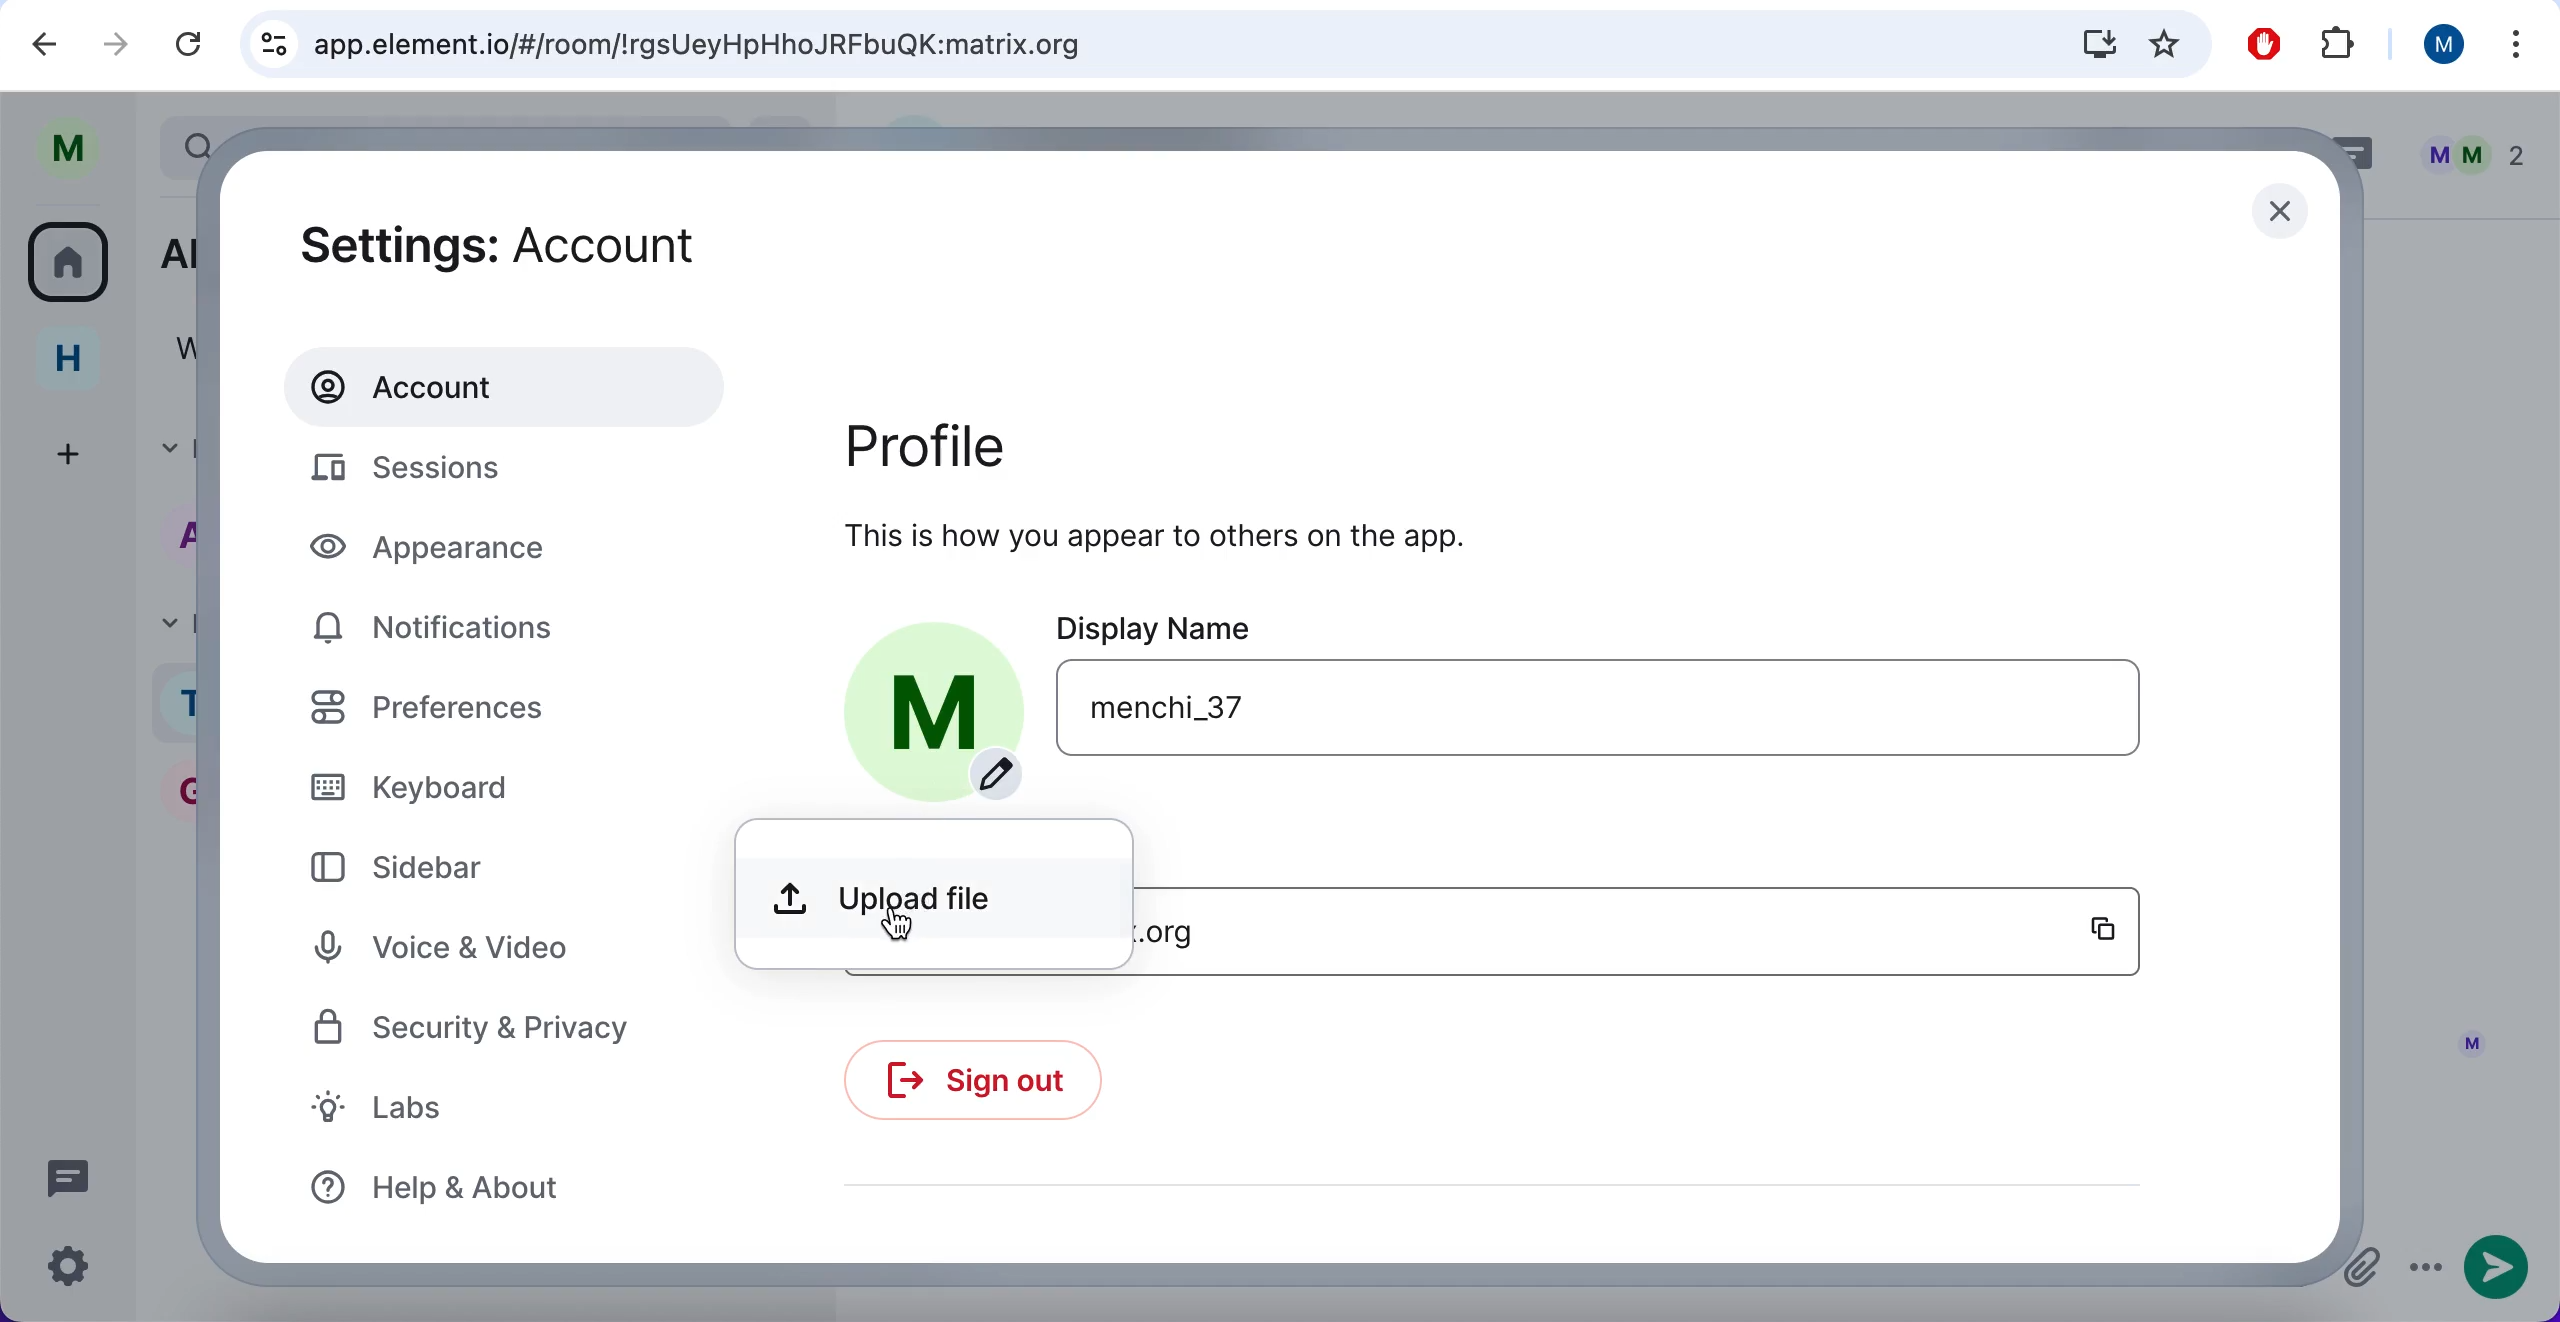 Image resolution: width=2560 pixels, height=1322 pixels. Describe the element at coordinates (1276, 542) in the screenshot. I see `this is how you appear to others on the app` at that location.